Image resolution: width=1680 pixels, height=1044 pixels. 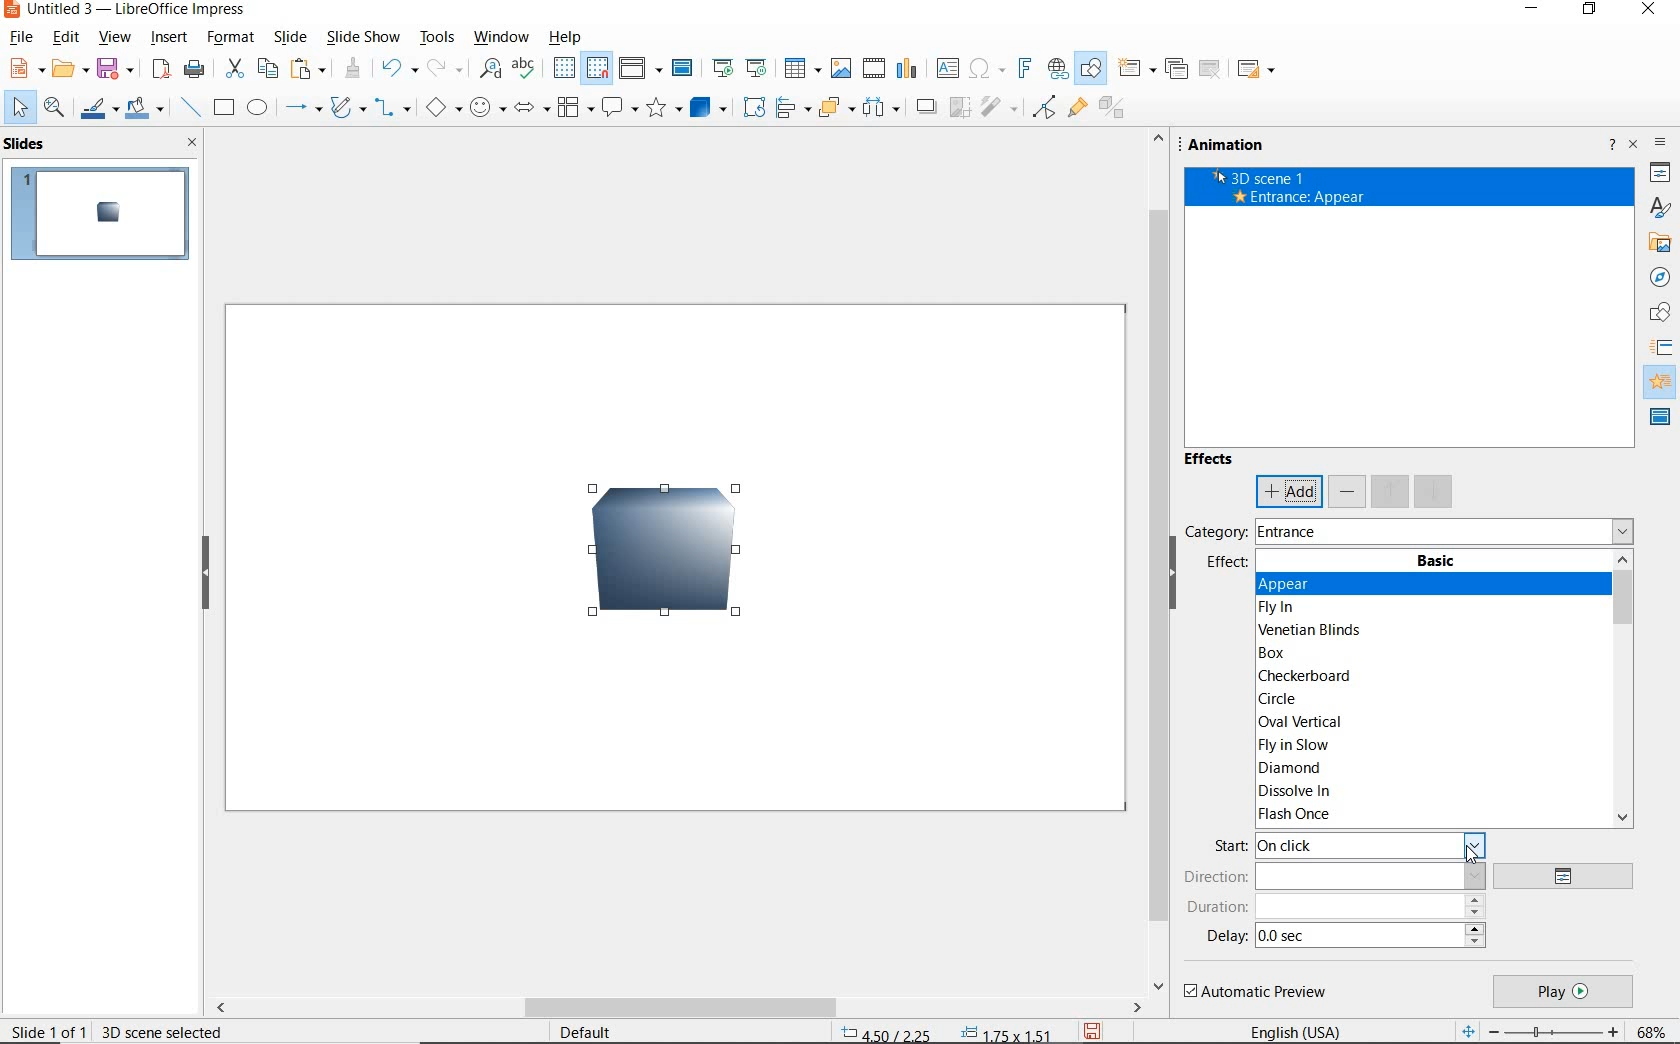 I want to click on VENETIAN BLINDS, so click(x=1312, y=629).